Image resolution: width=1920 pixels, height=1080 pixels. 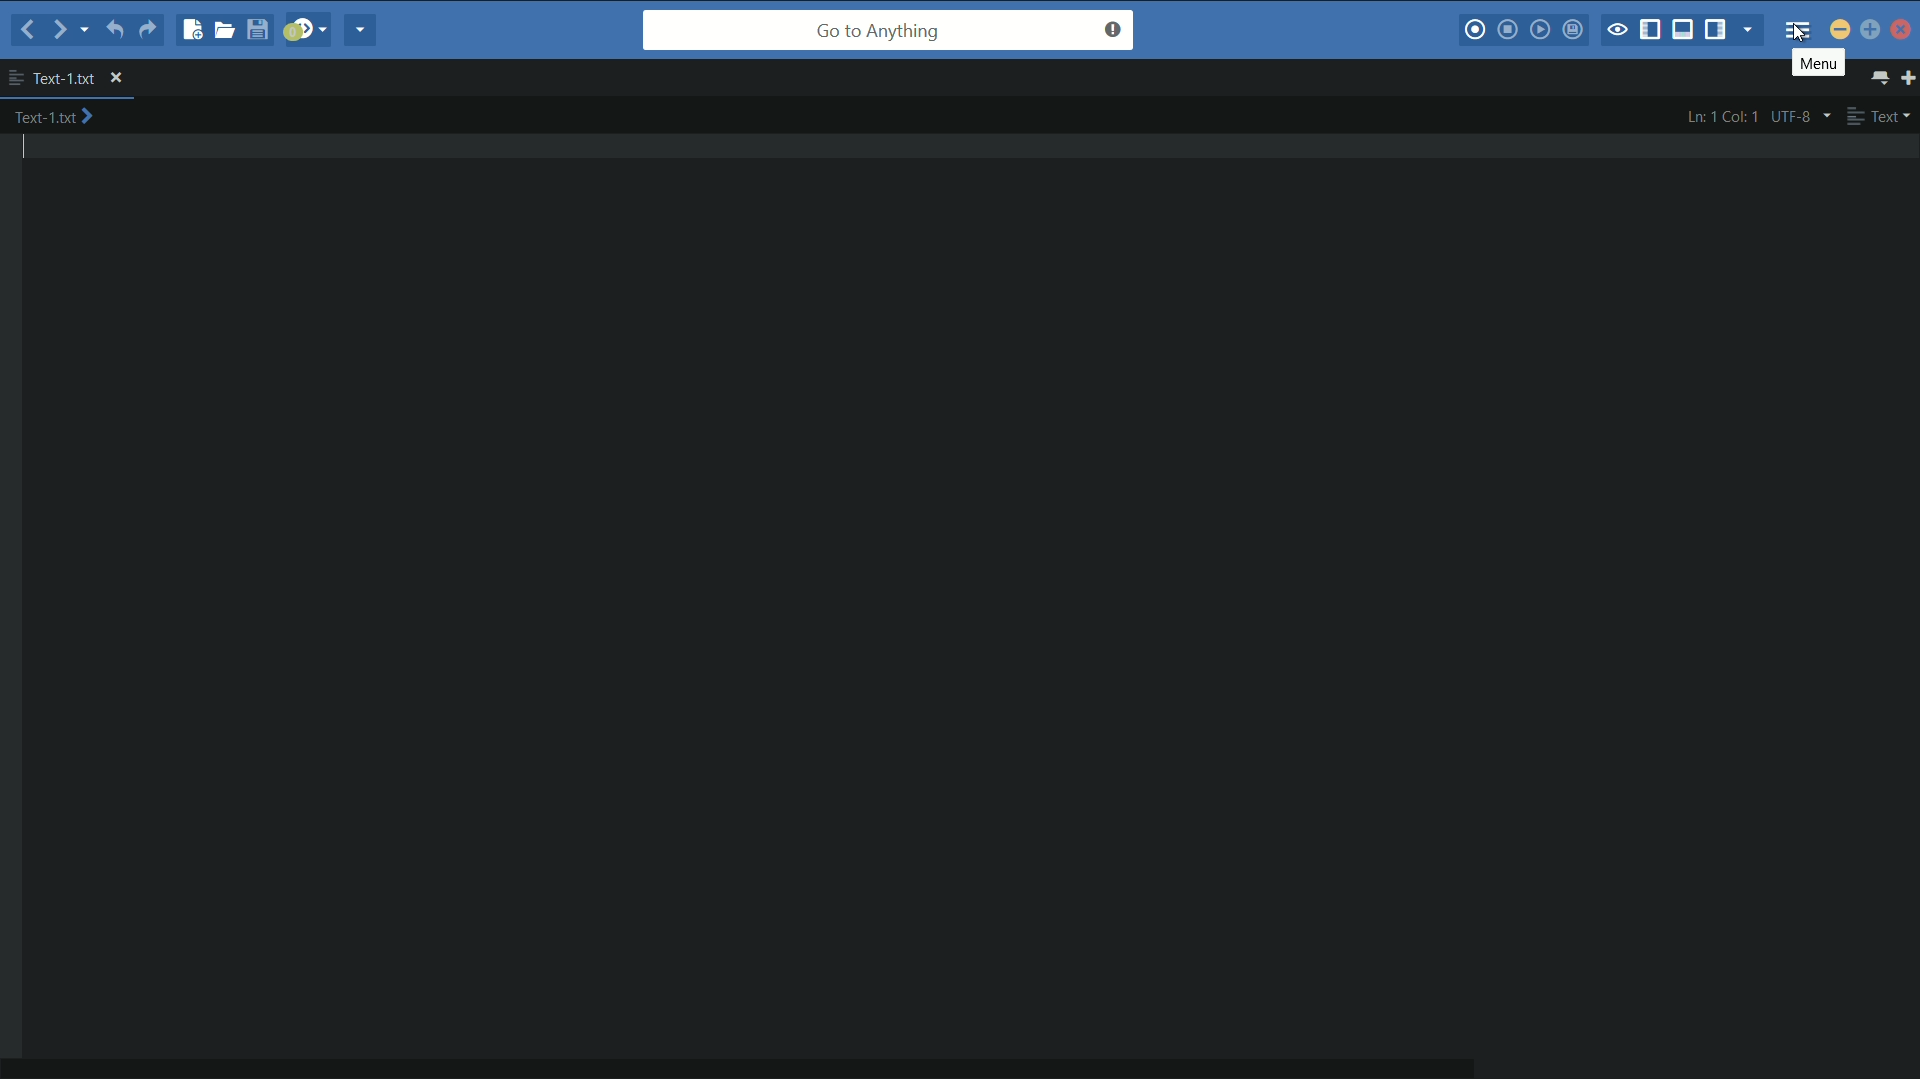 What do you see at coordinates (86, 33) in the screenshot?
I see `recent locations` at bounding box center [86, 33].